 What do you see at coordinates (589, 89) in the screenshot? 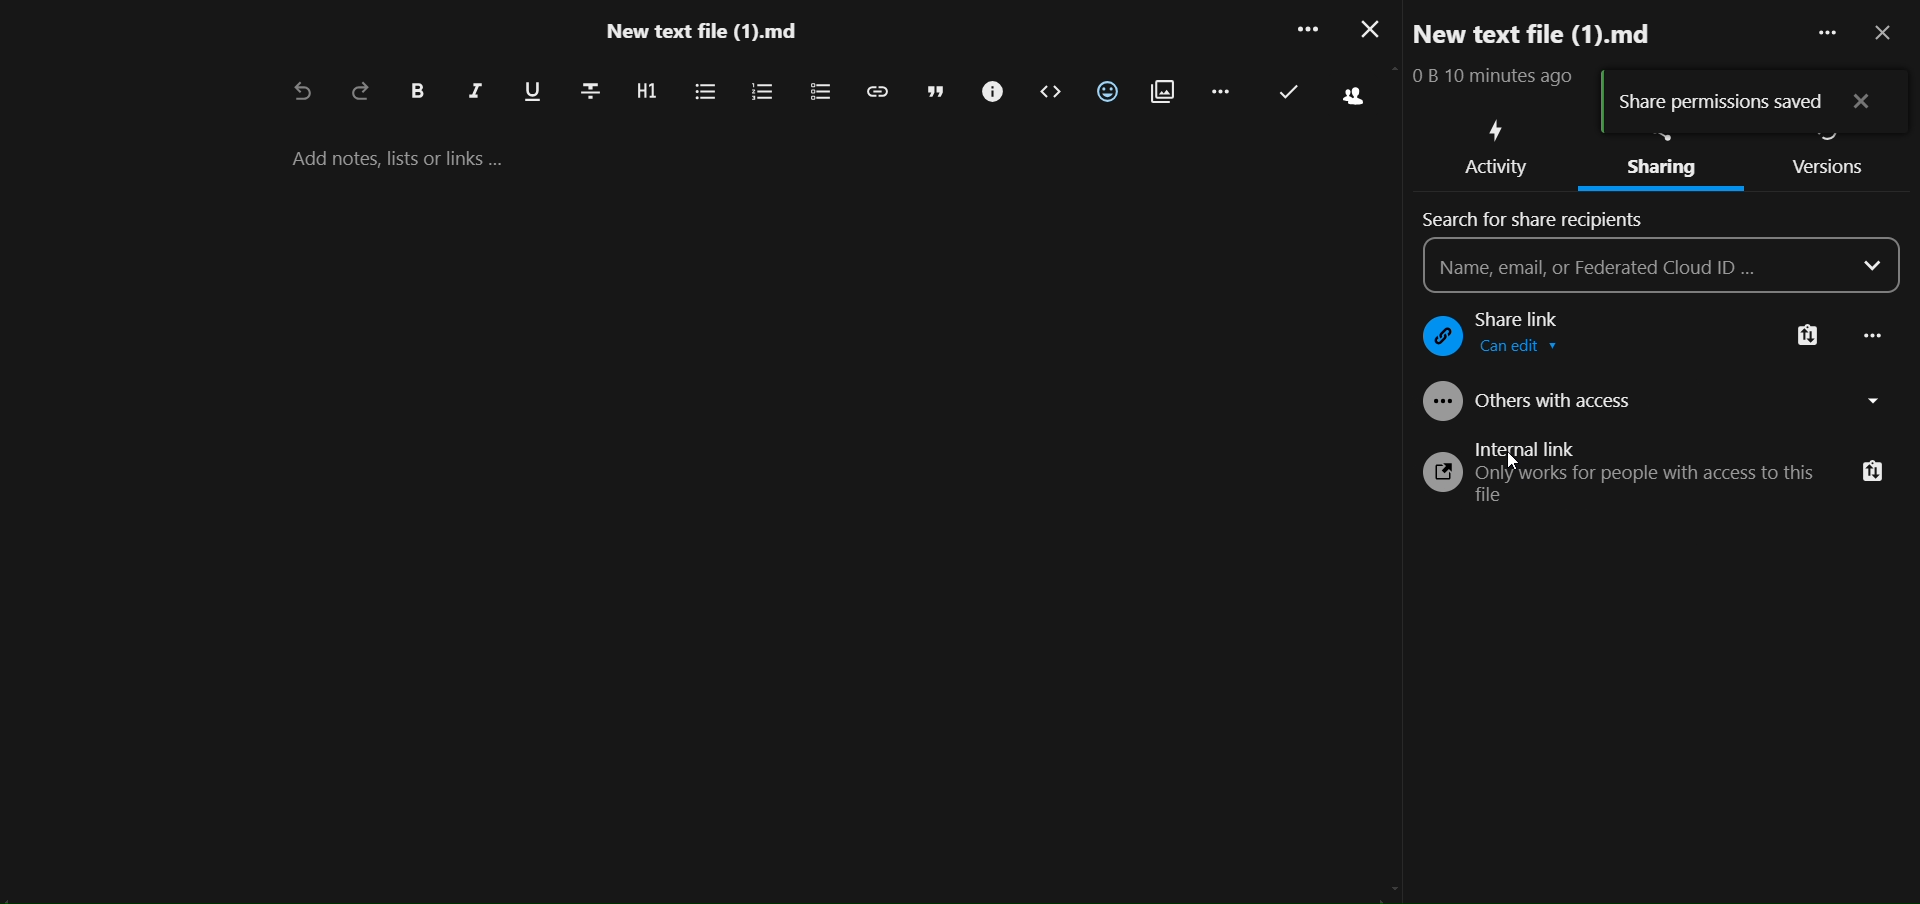
I see `strikethrough` at bounding box center [589, 89].